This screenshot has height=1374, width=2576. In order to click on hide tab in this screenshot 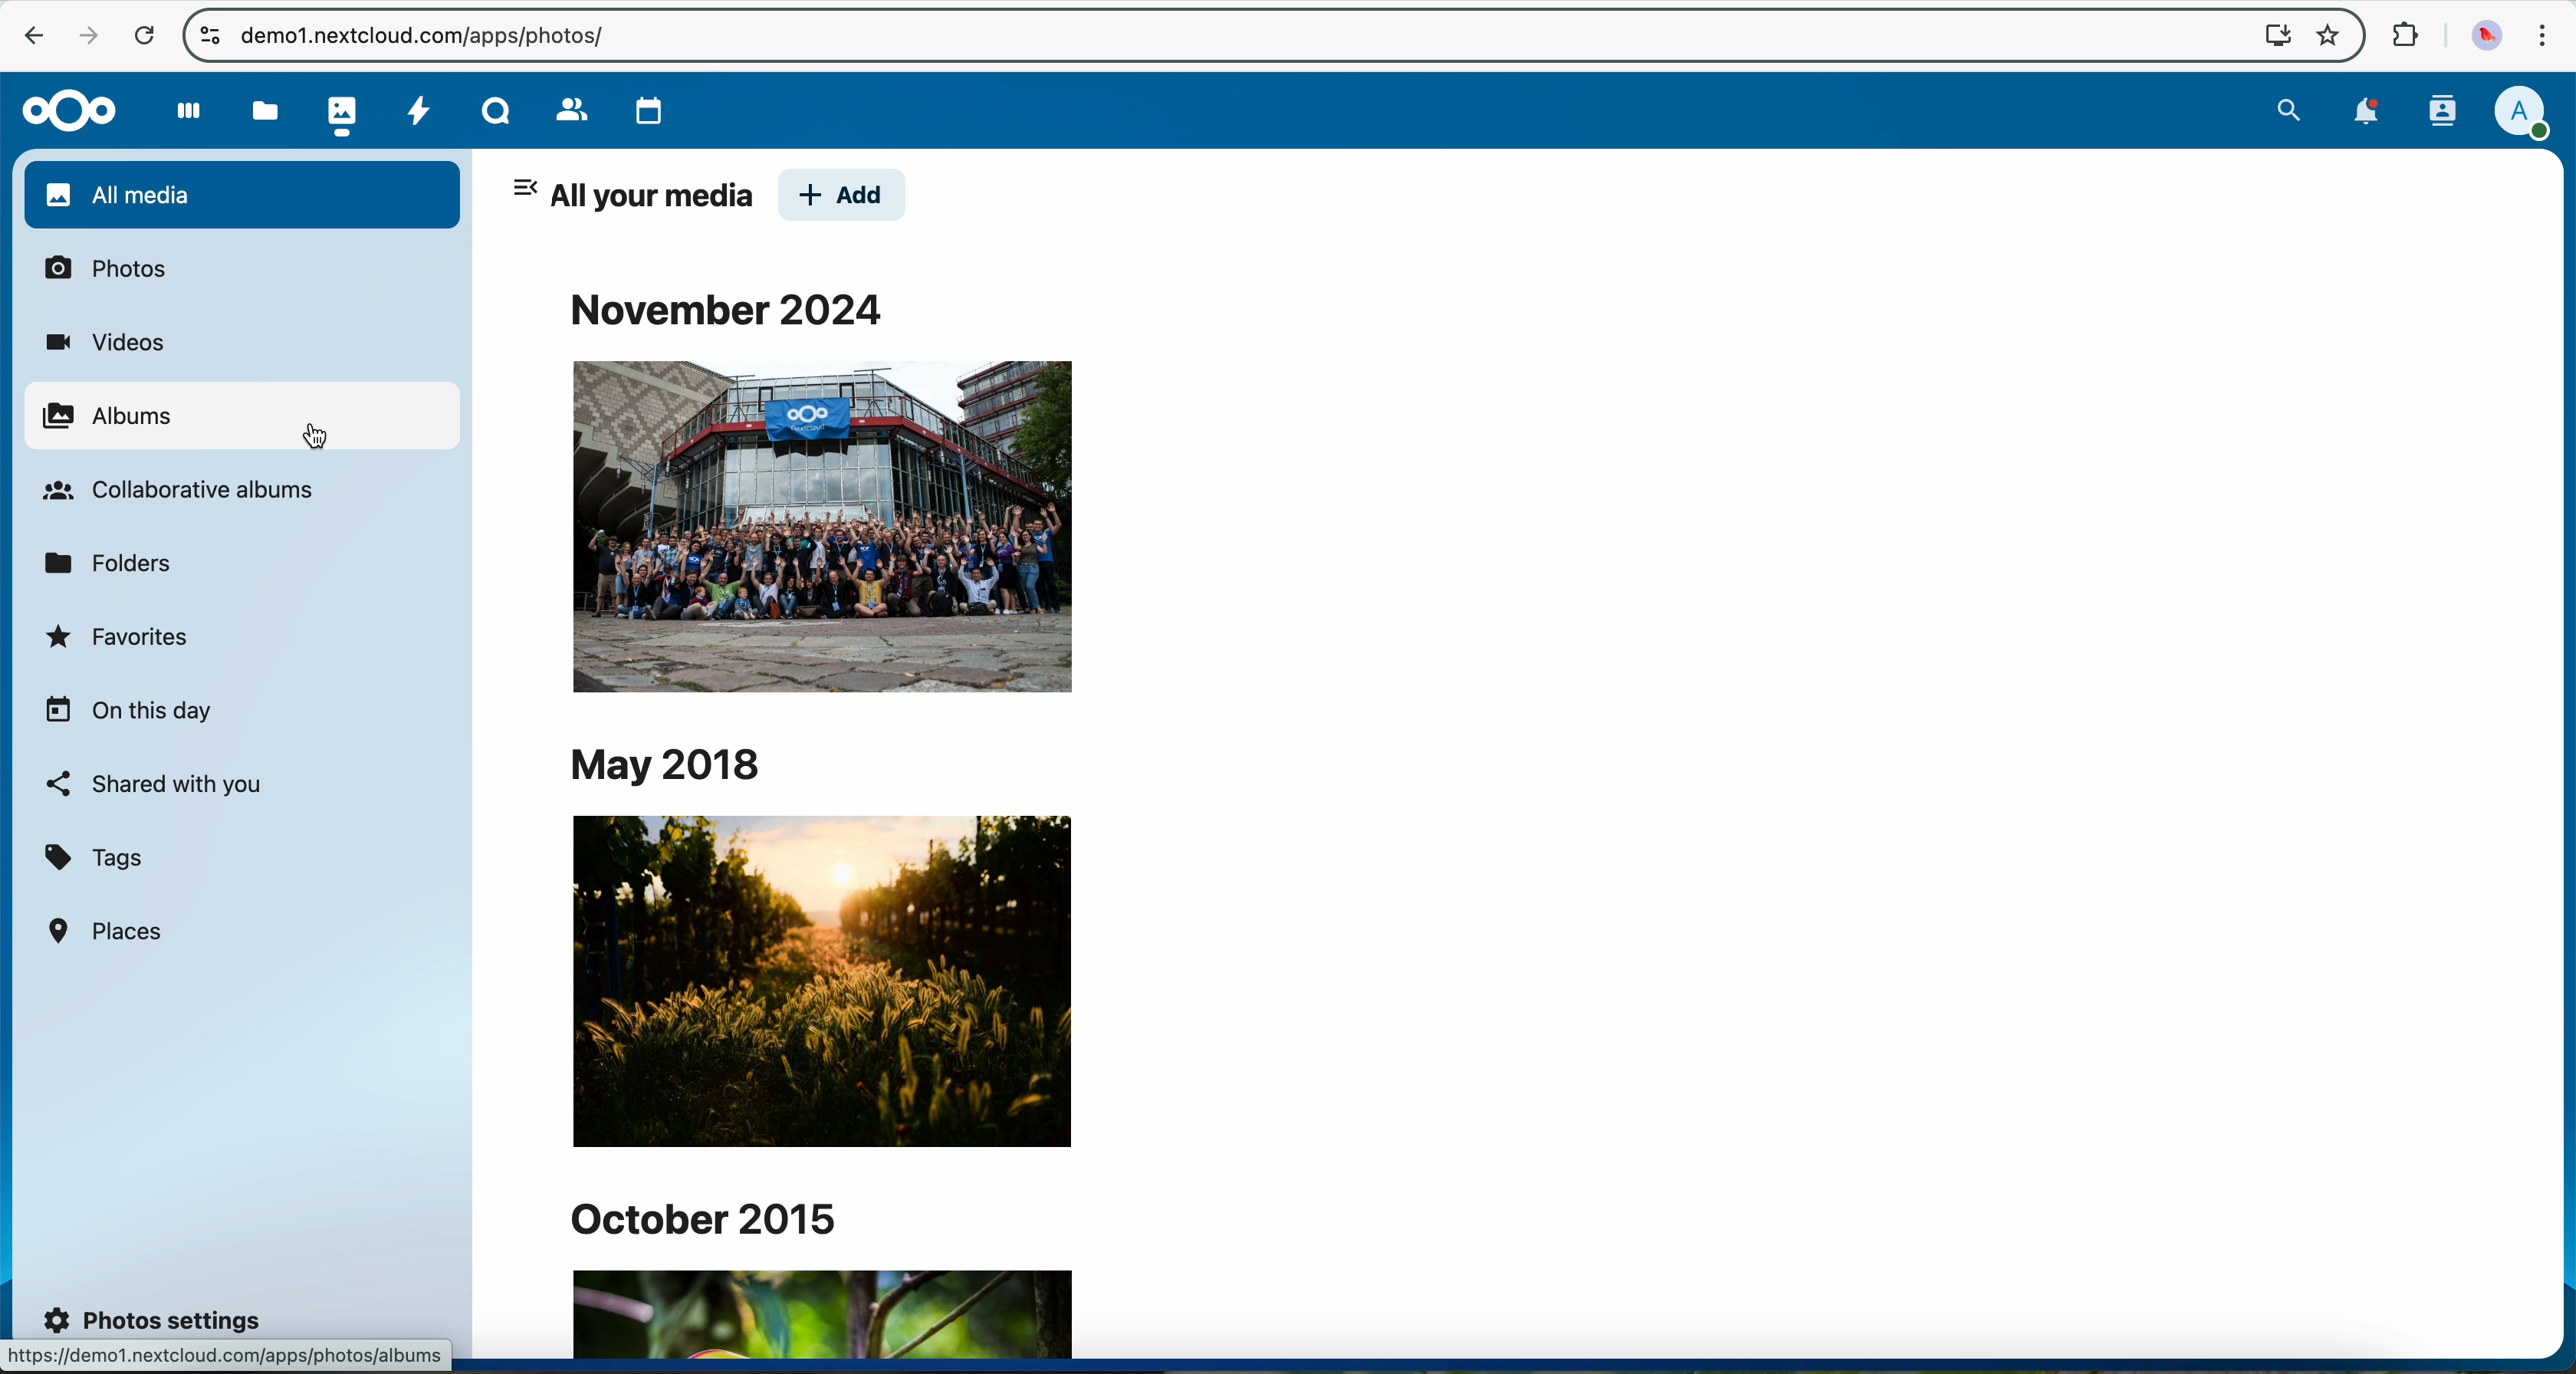, I will do `click(521, 186)`.